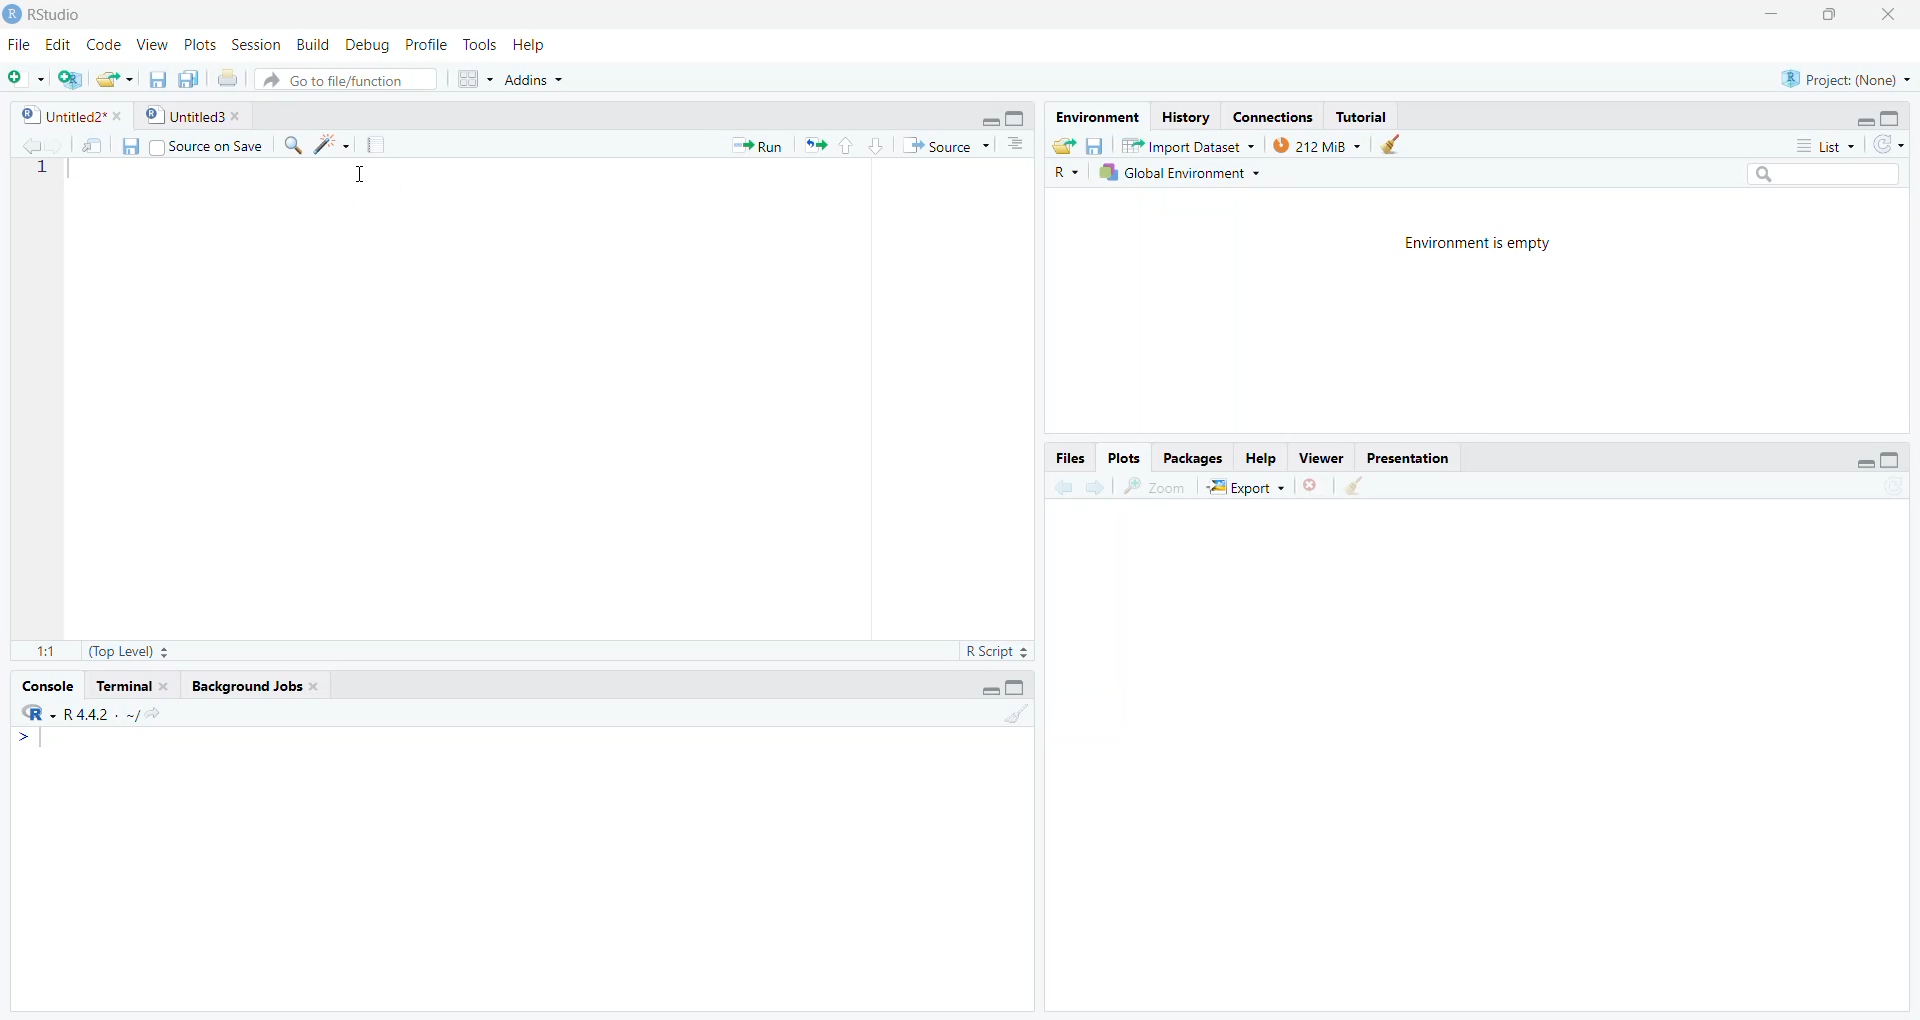  What do you see at coordinates (1019, 147) in the screenshot?
I see `` at bounding box center [1019, 147].